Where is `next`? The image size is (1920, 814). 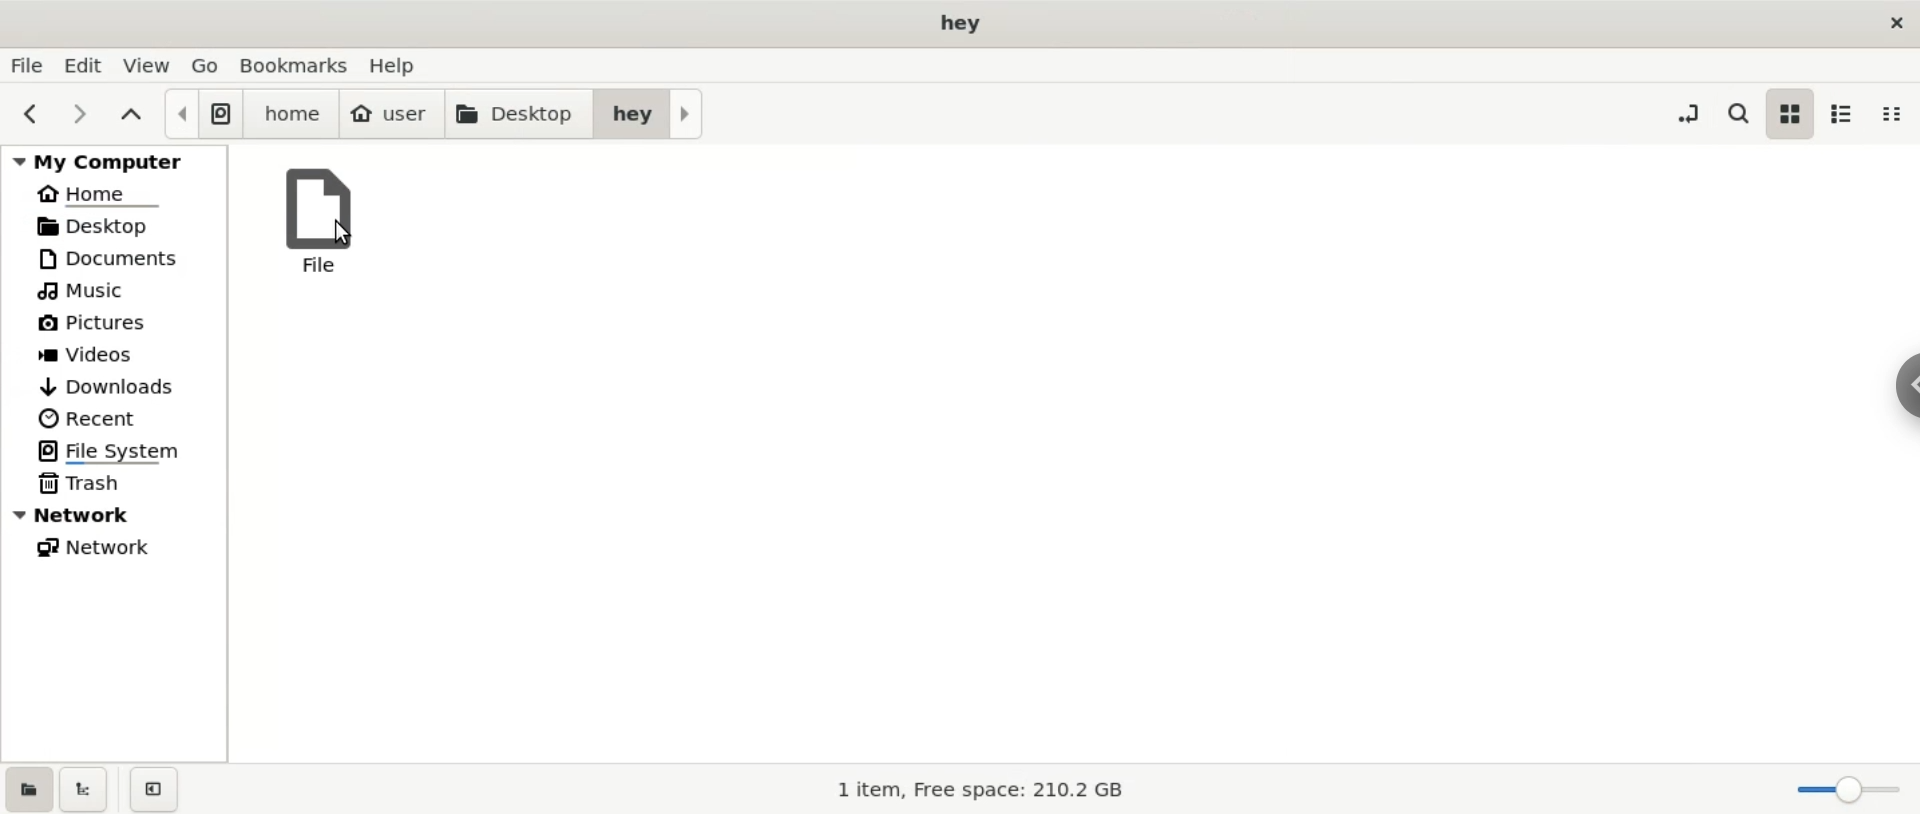
next is located at coordinates (81, 115).